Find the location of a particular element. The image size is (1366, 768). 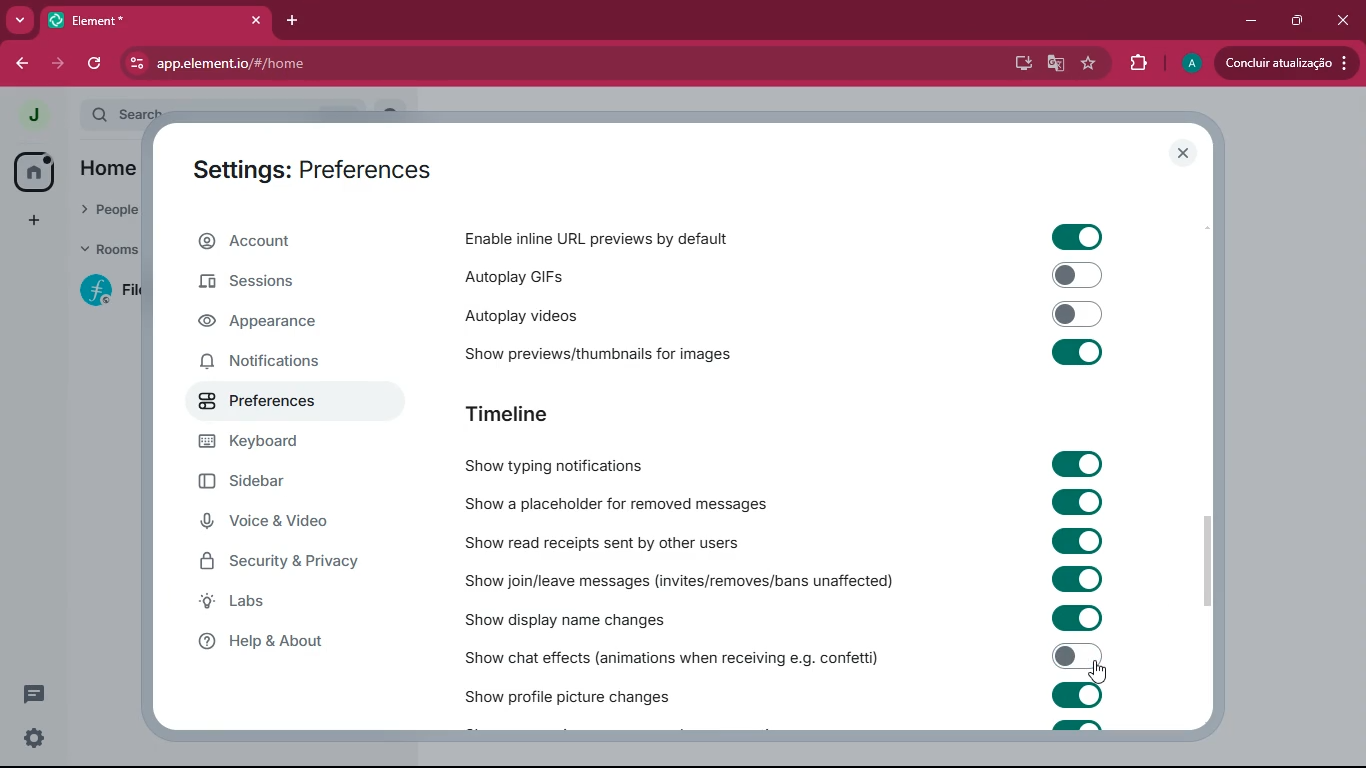

refresh is located at coordinates (99, 64).